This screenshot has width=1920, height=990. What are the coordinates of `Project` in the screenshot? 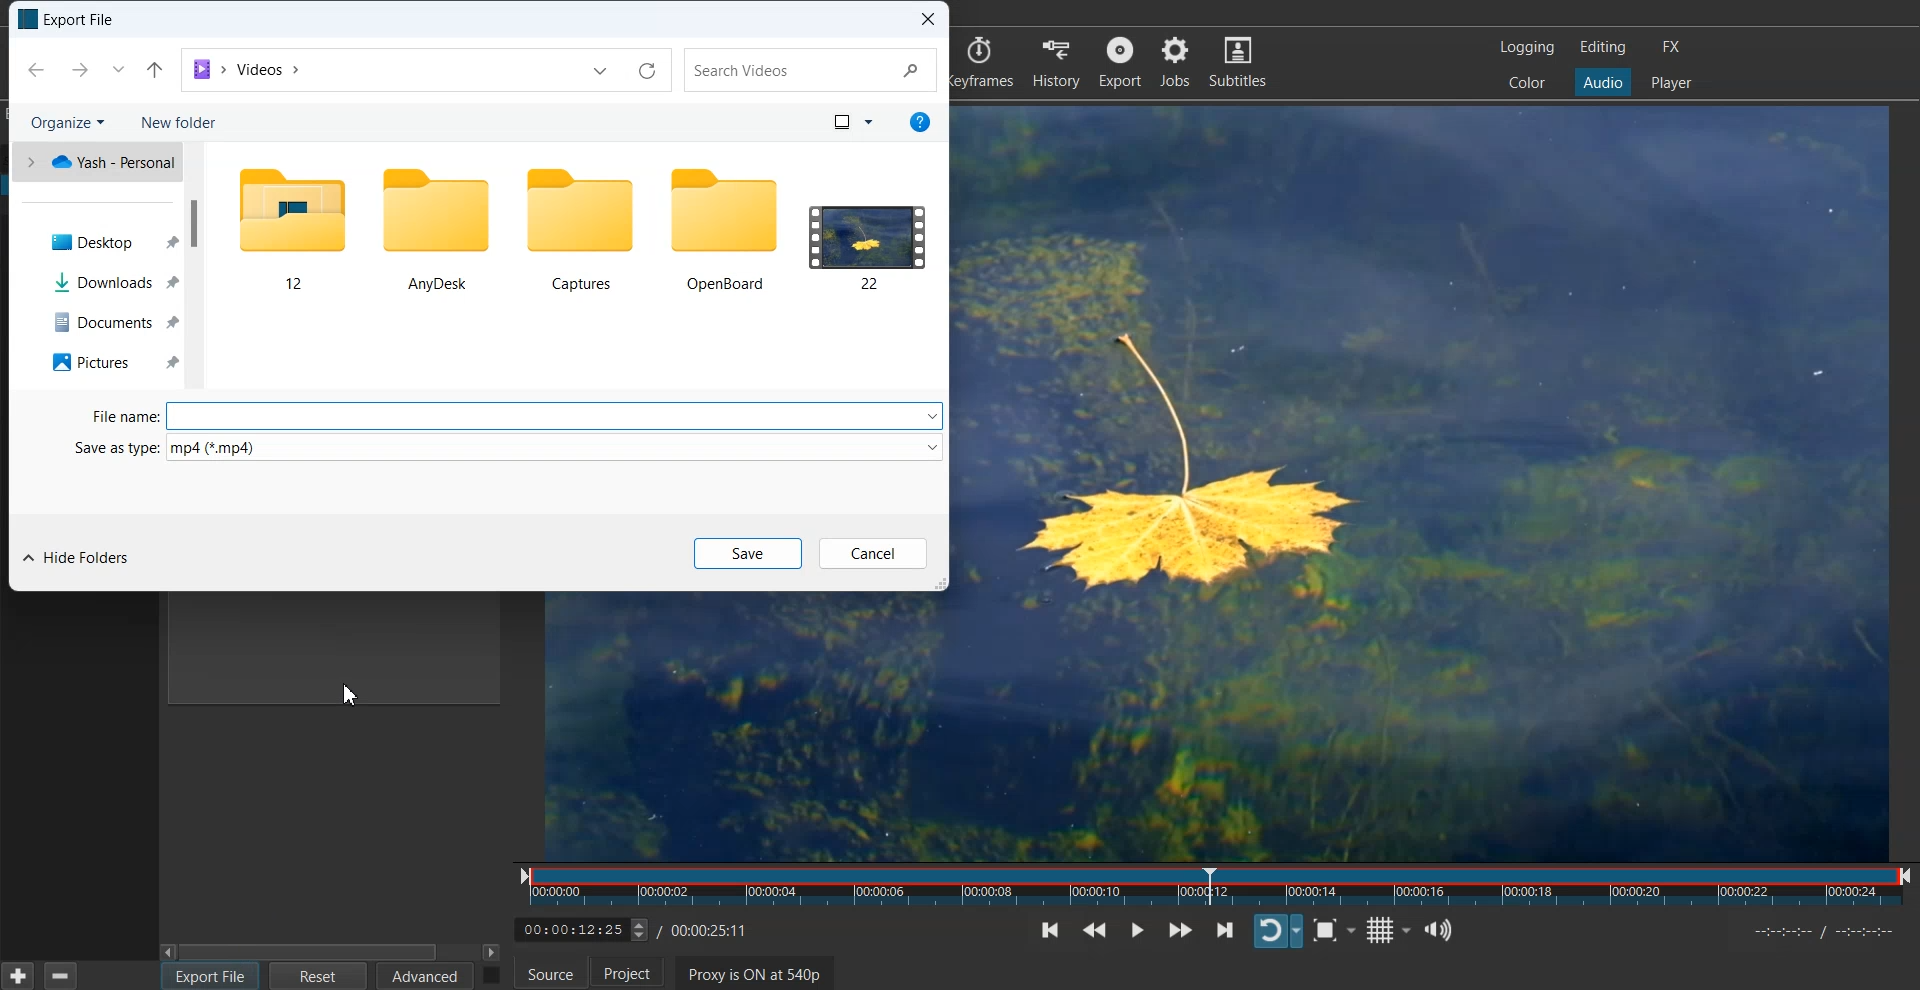 It's located at (638, 976).